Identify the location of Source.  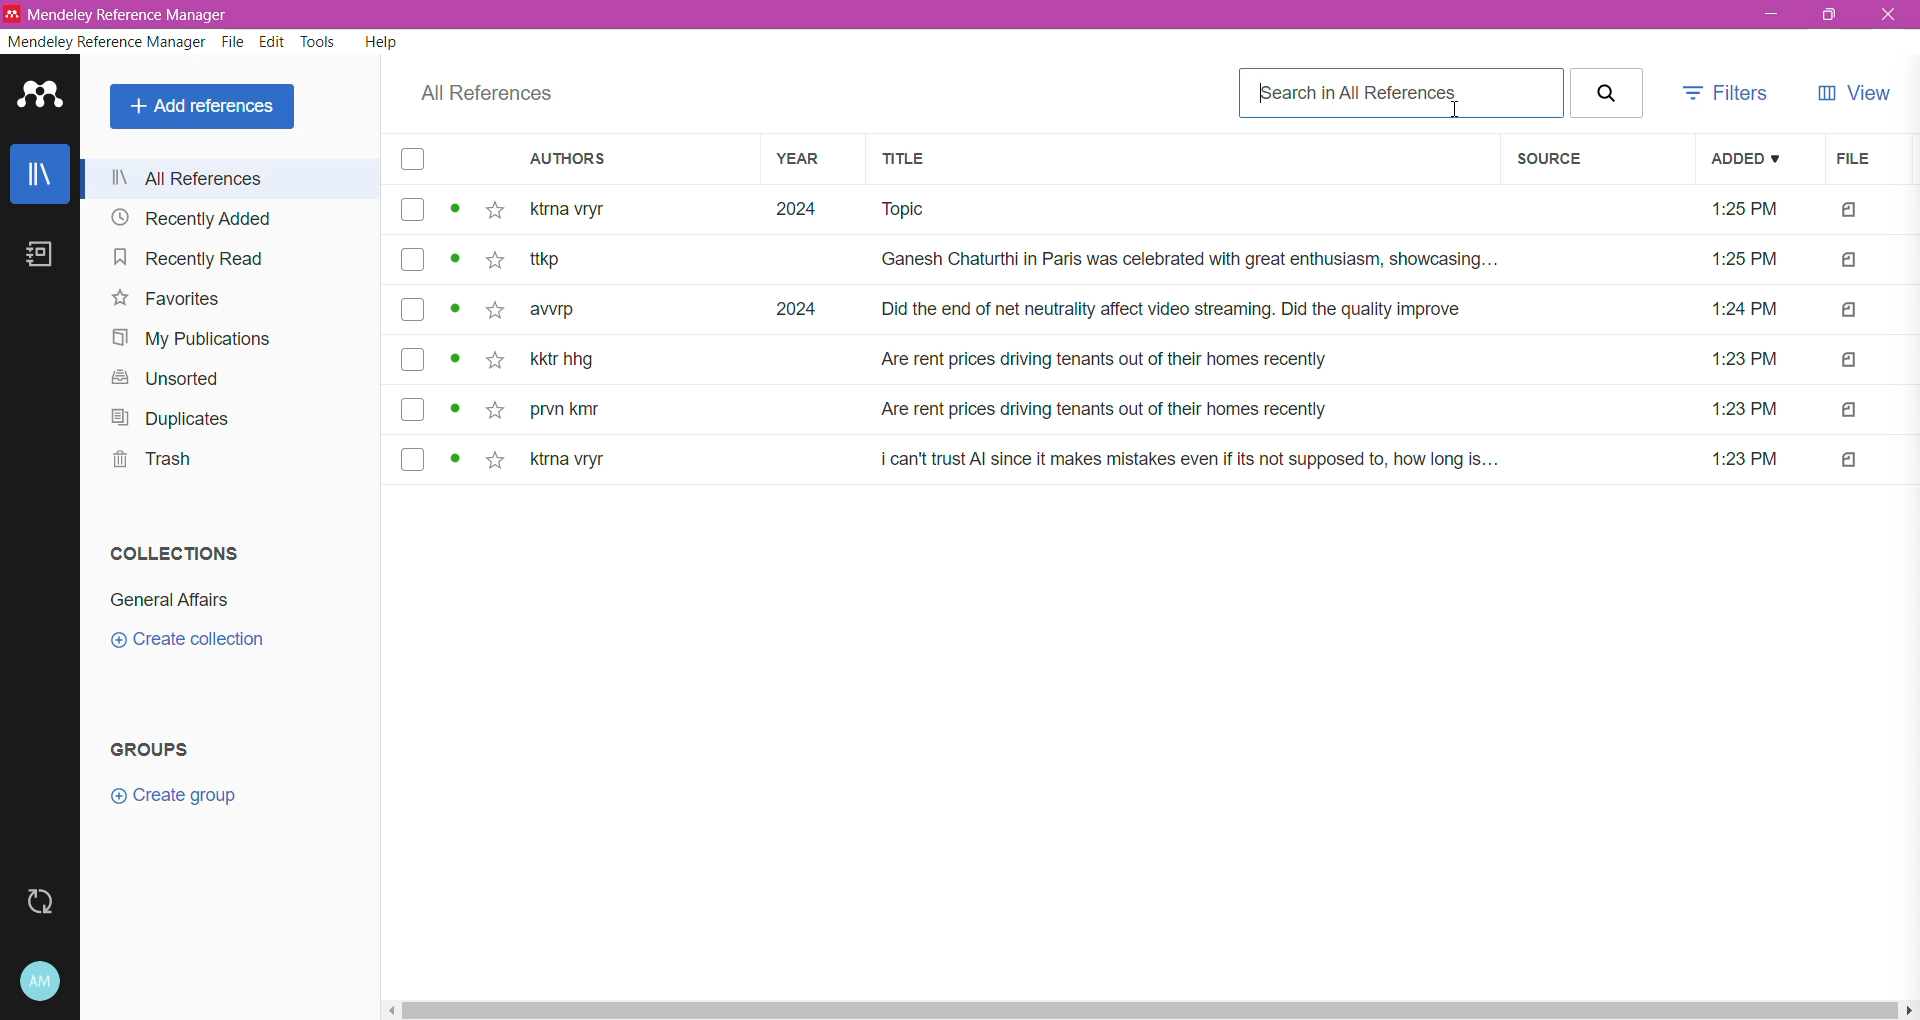
(1593, 160).